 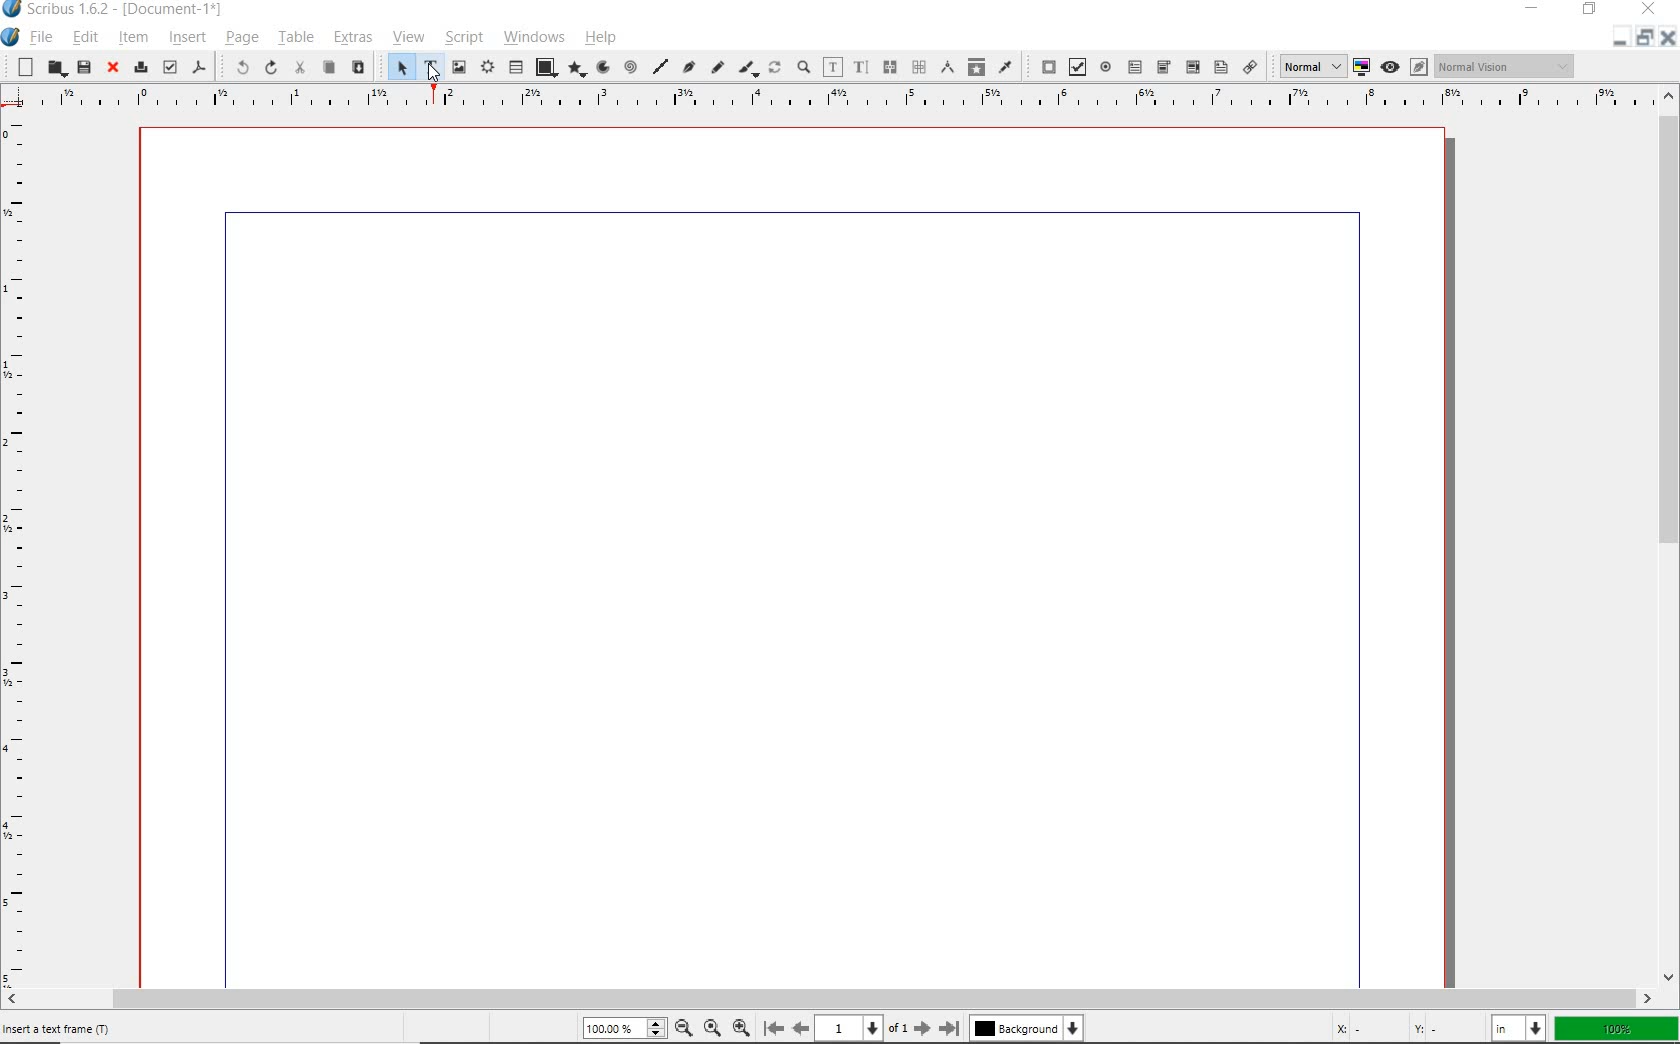 I want to click on table, so click(x=296, y=39).